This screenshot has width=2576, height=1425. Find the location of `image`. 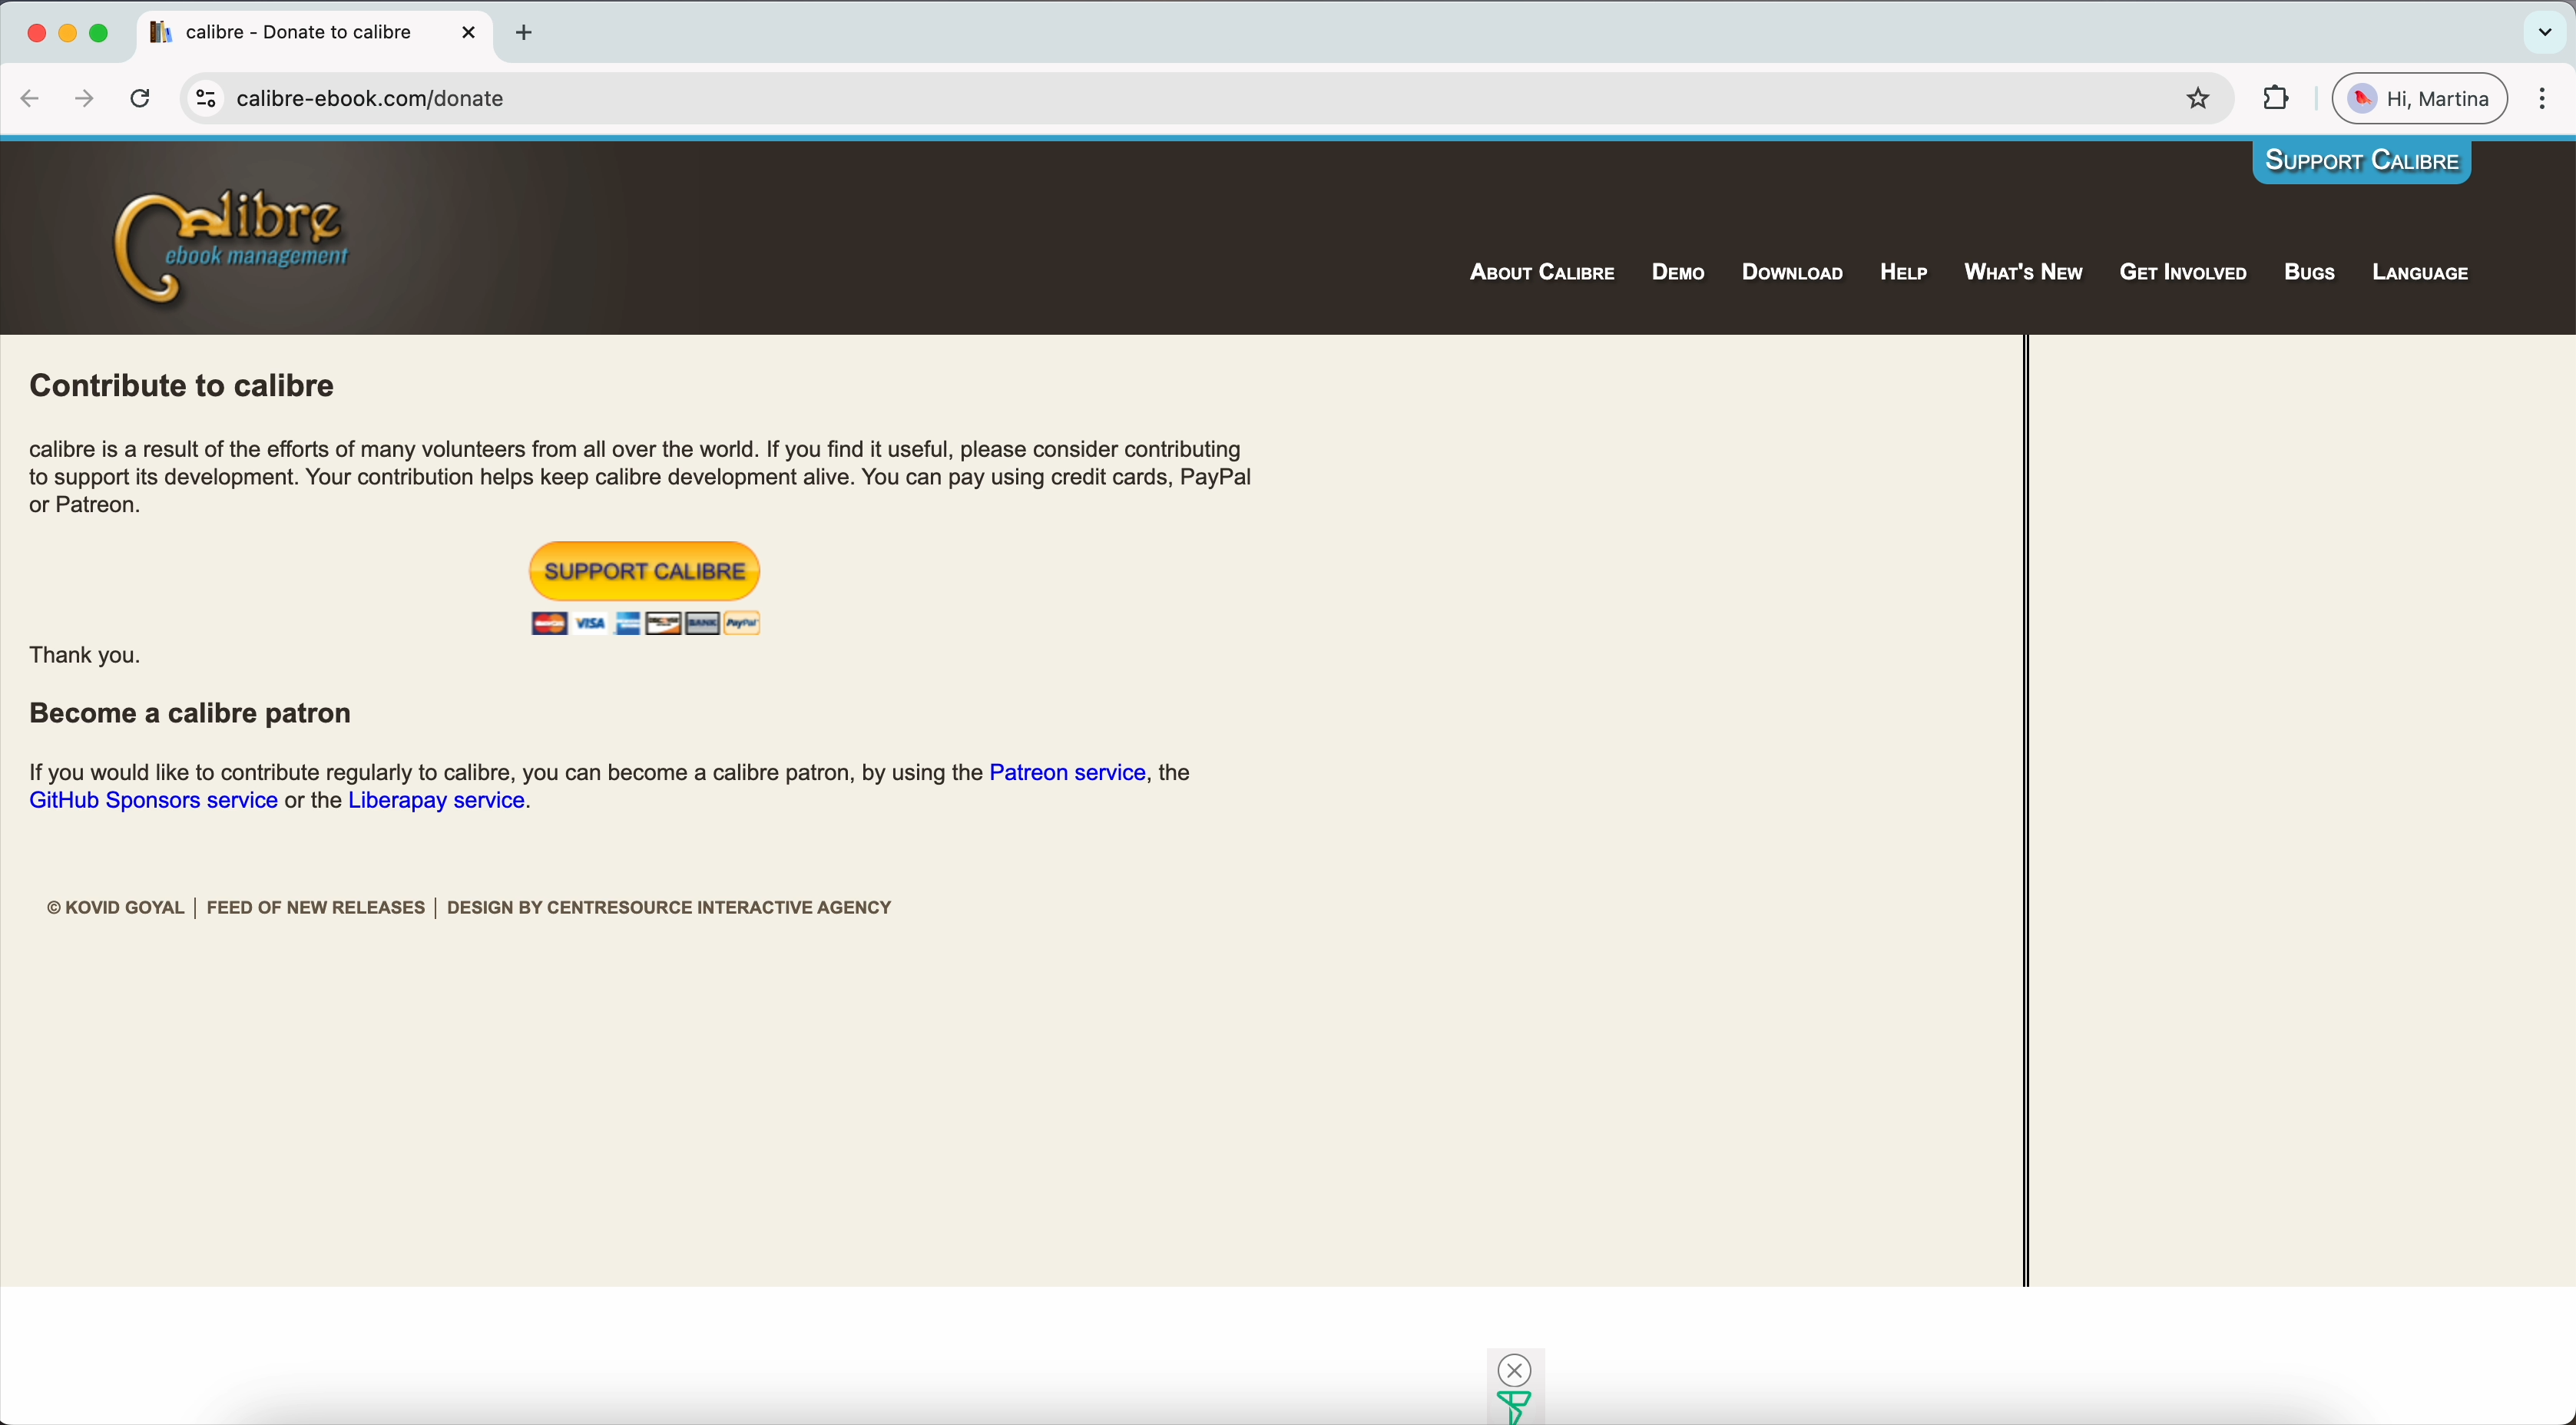

image is located at coordinates (1510, 1384).